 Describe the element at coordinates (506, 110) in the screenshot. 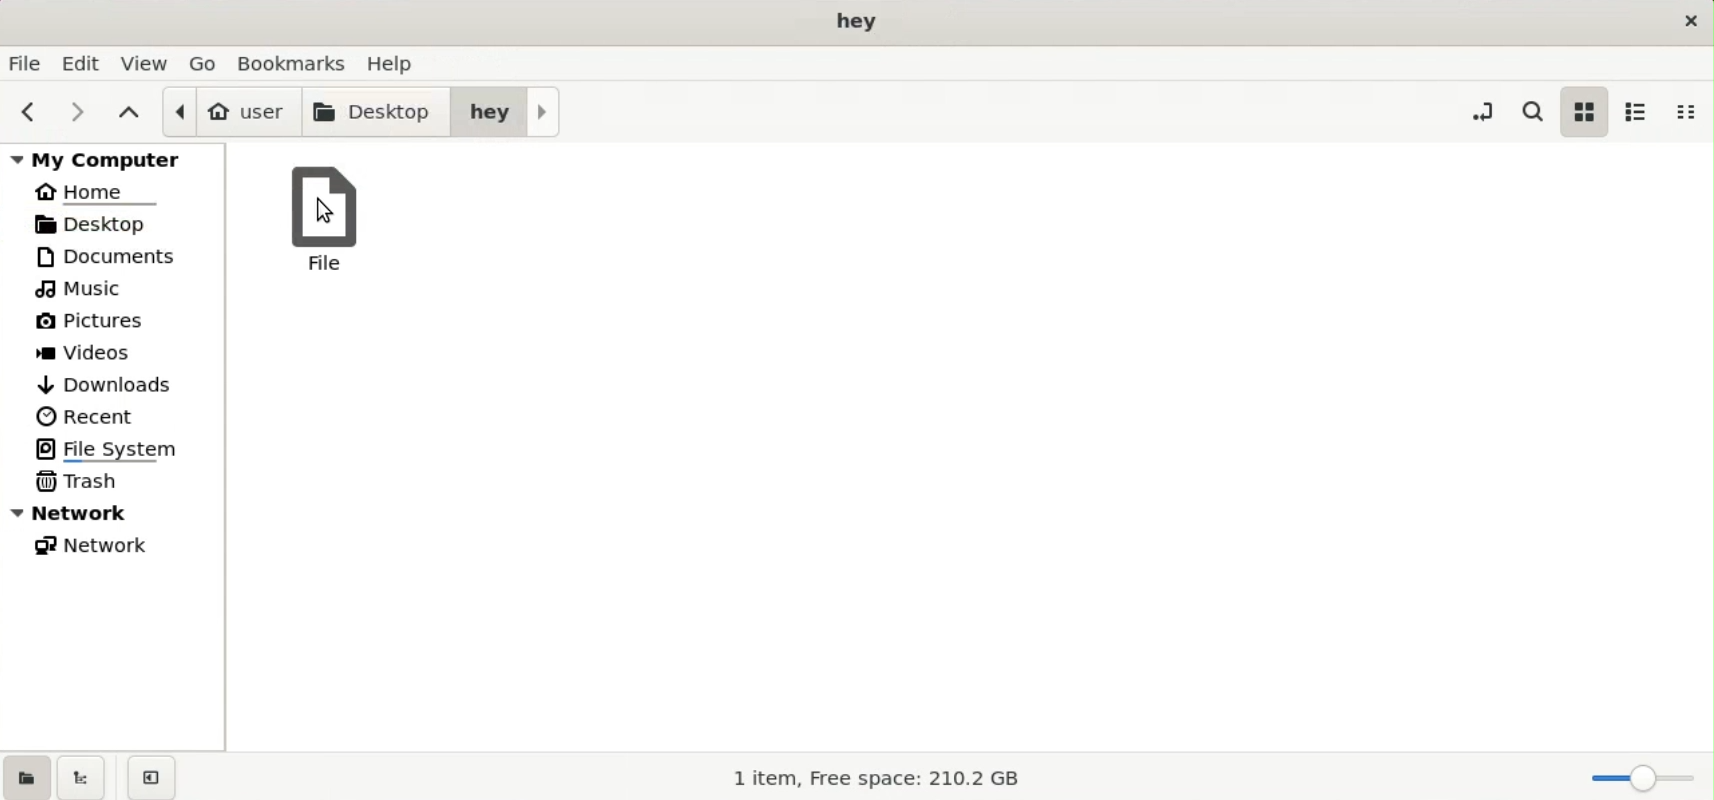

I see `hey` at that location.